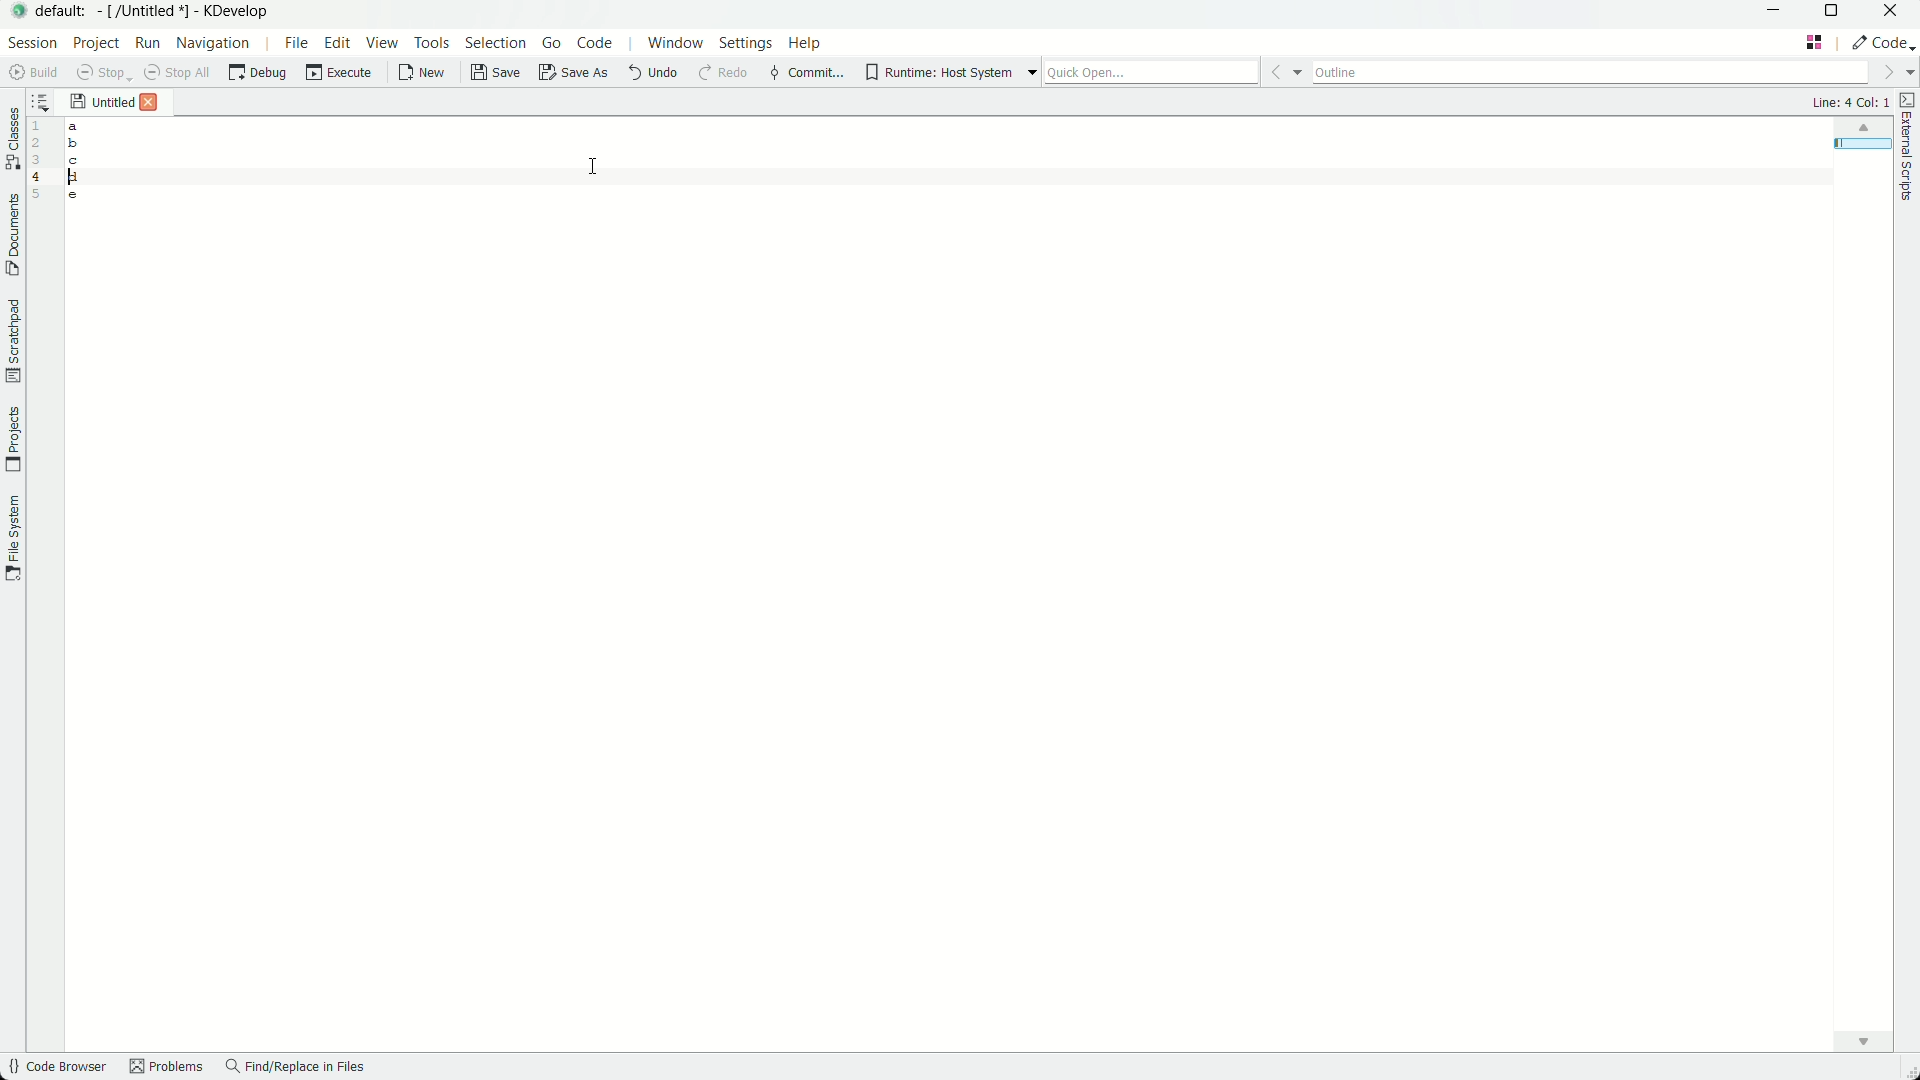 This screenshot has width=1920, height=1080. What do you see at coordinates (33, 44) in the screenshot?
I see `session` at bounding box center [33, 44].